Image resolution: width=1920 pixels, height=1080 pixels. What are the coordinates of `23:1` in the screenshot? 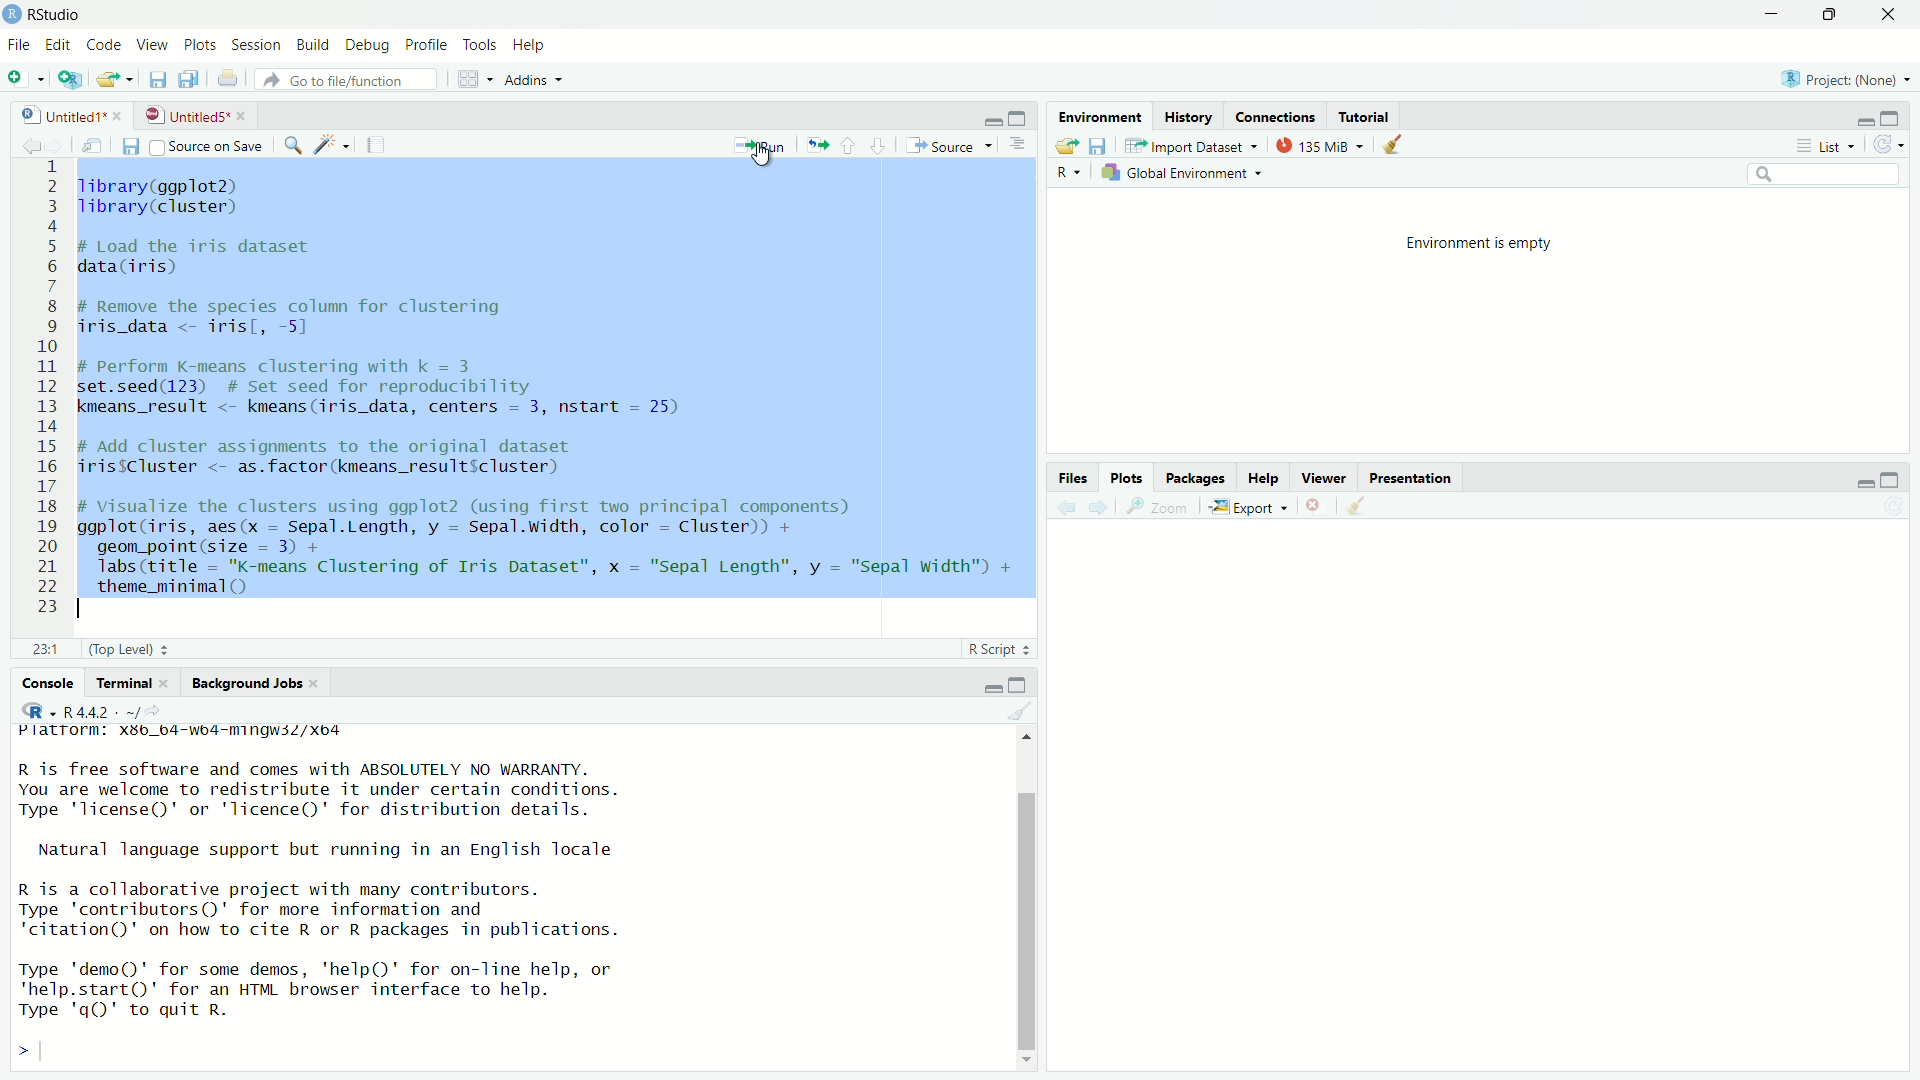 It's located at (35, 646).